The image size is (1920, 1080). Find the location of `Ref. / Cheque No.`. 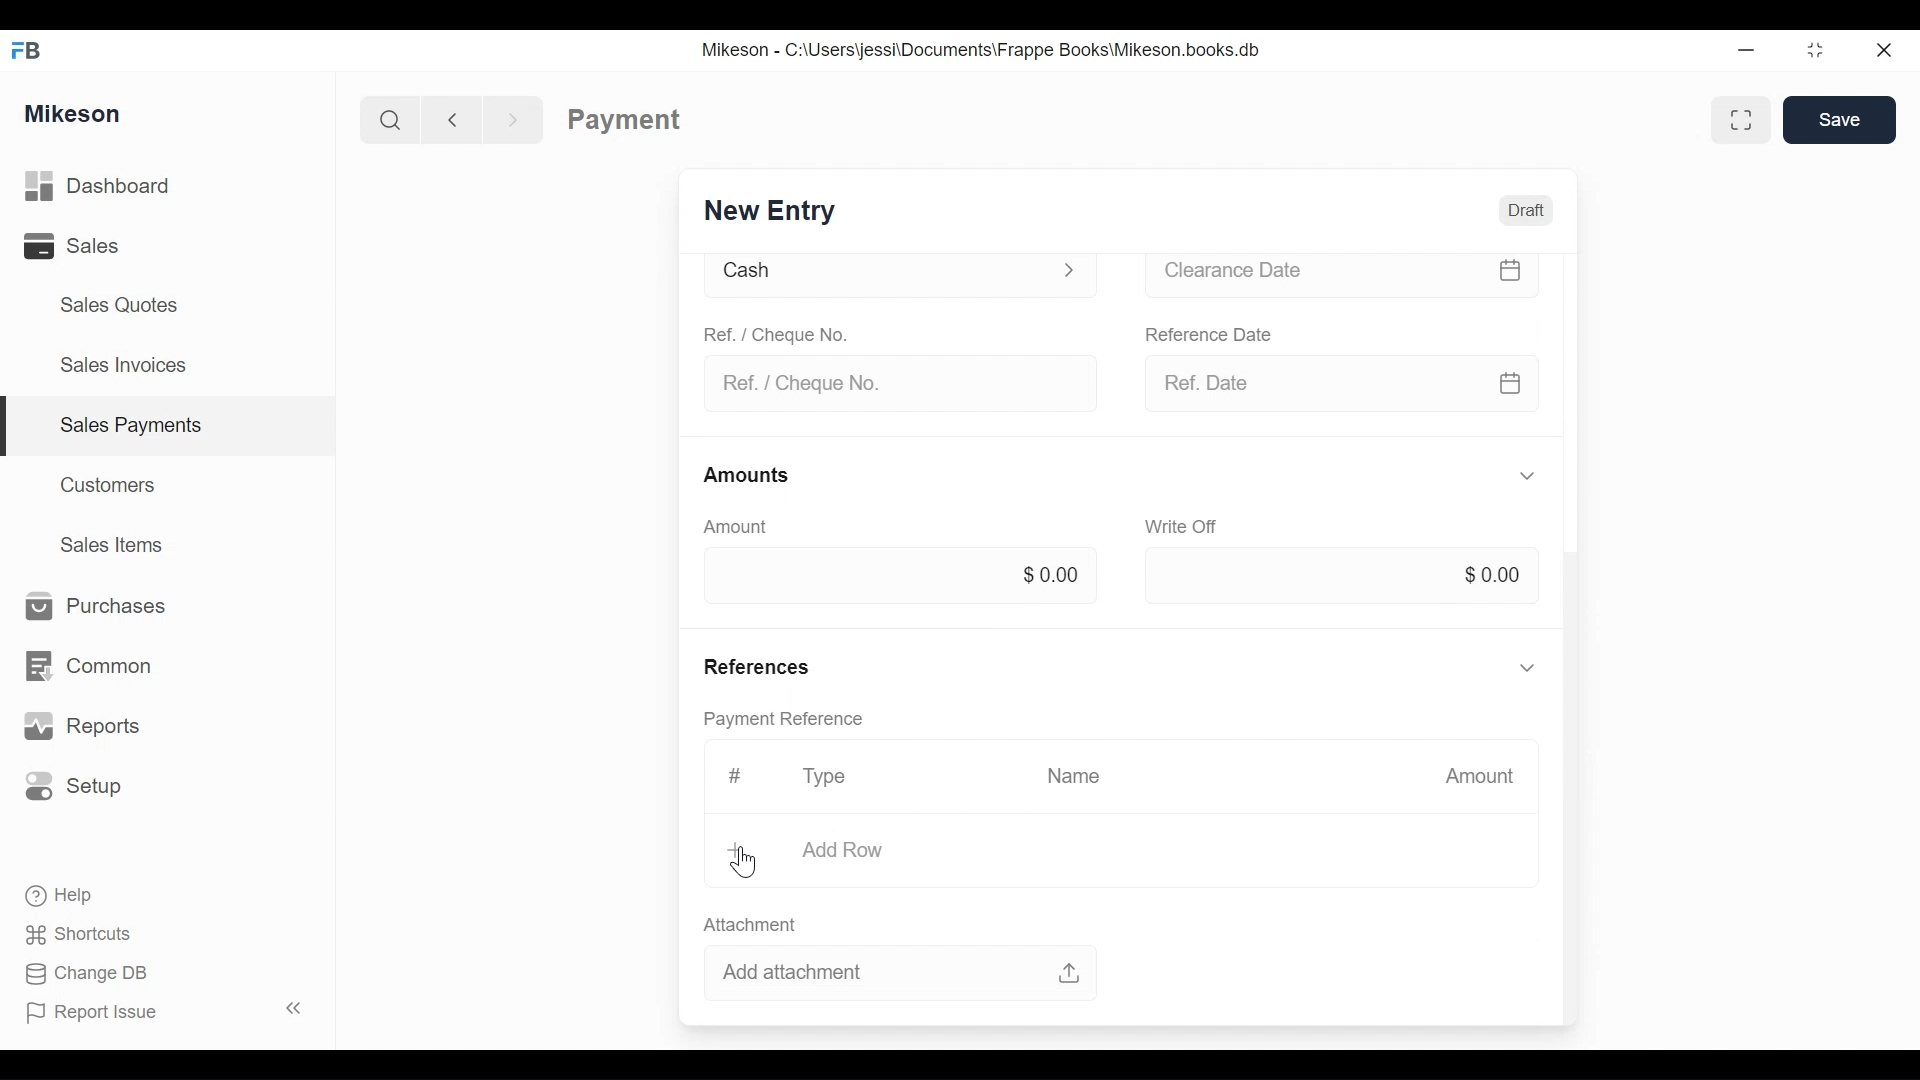

Ref. / Cheque No. is located at coordinates (894, 382).